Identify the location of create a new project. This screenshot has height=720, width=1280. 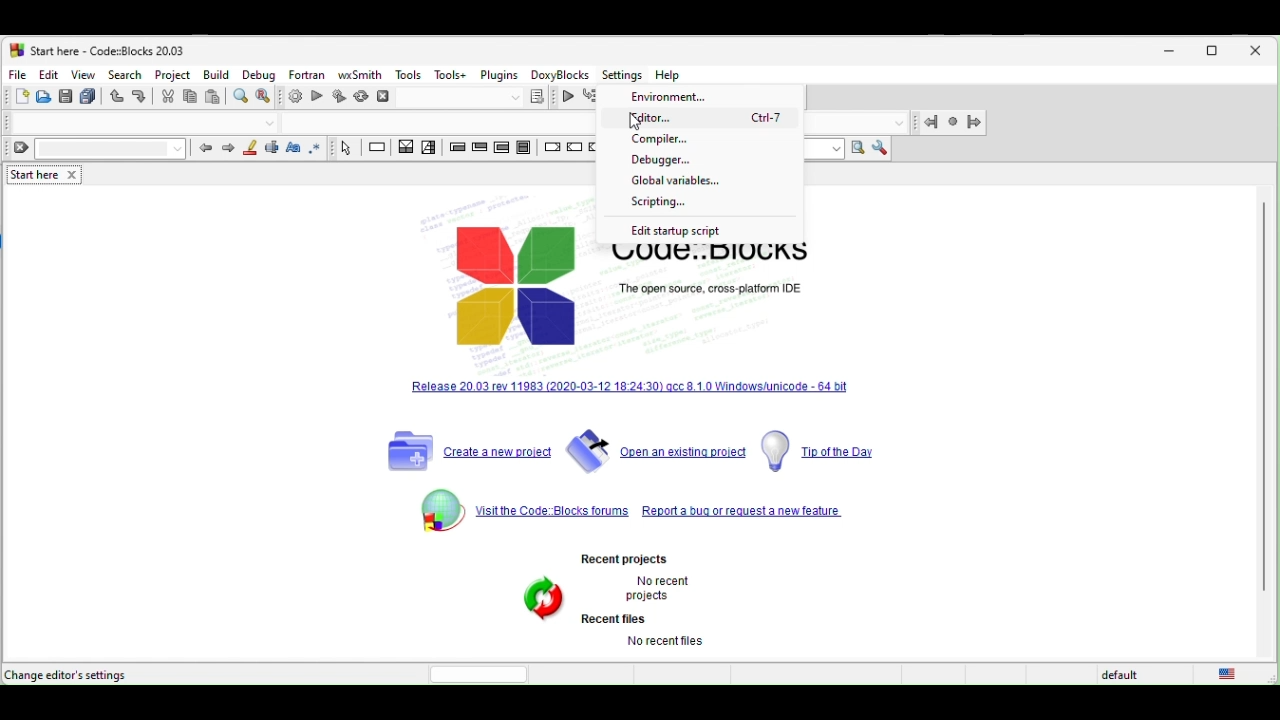
(471, 452).